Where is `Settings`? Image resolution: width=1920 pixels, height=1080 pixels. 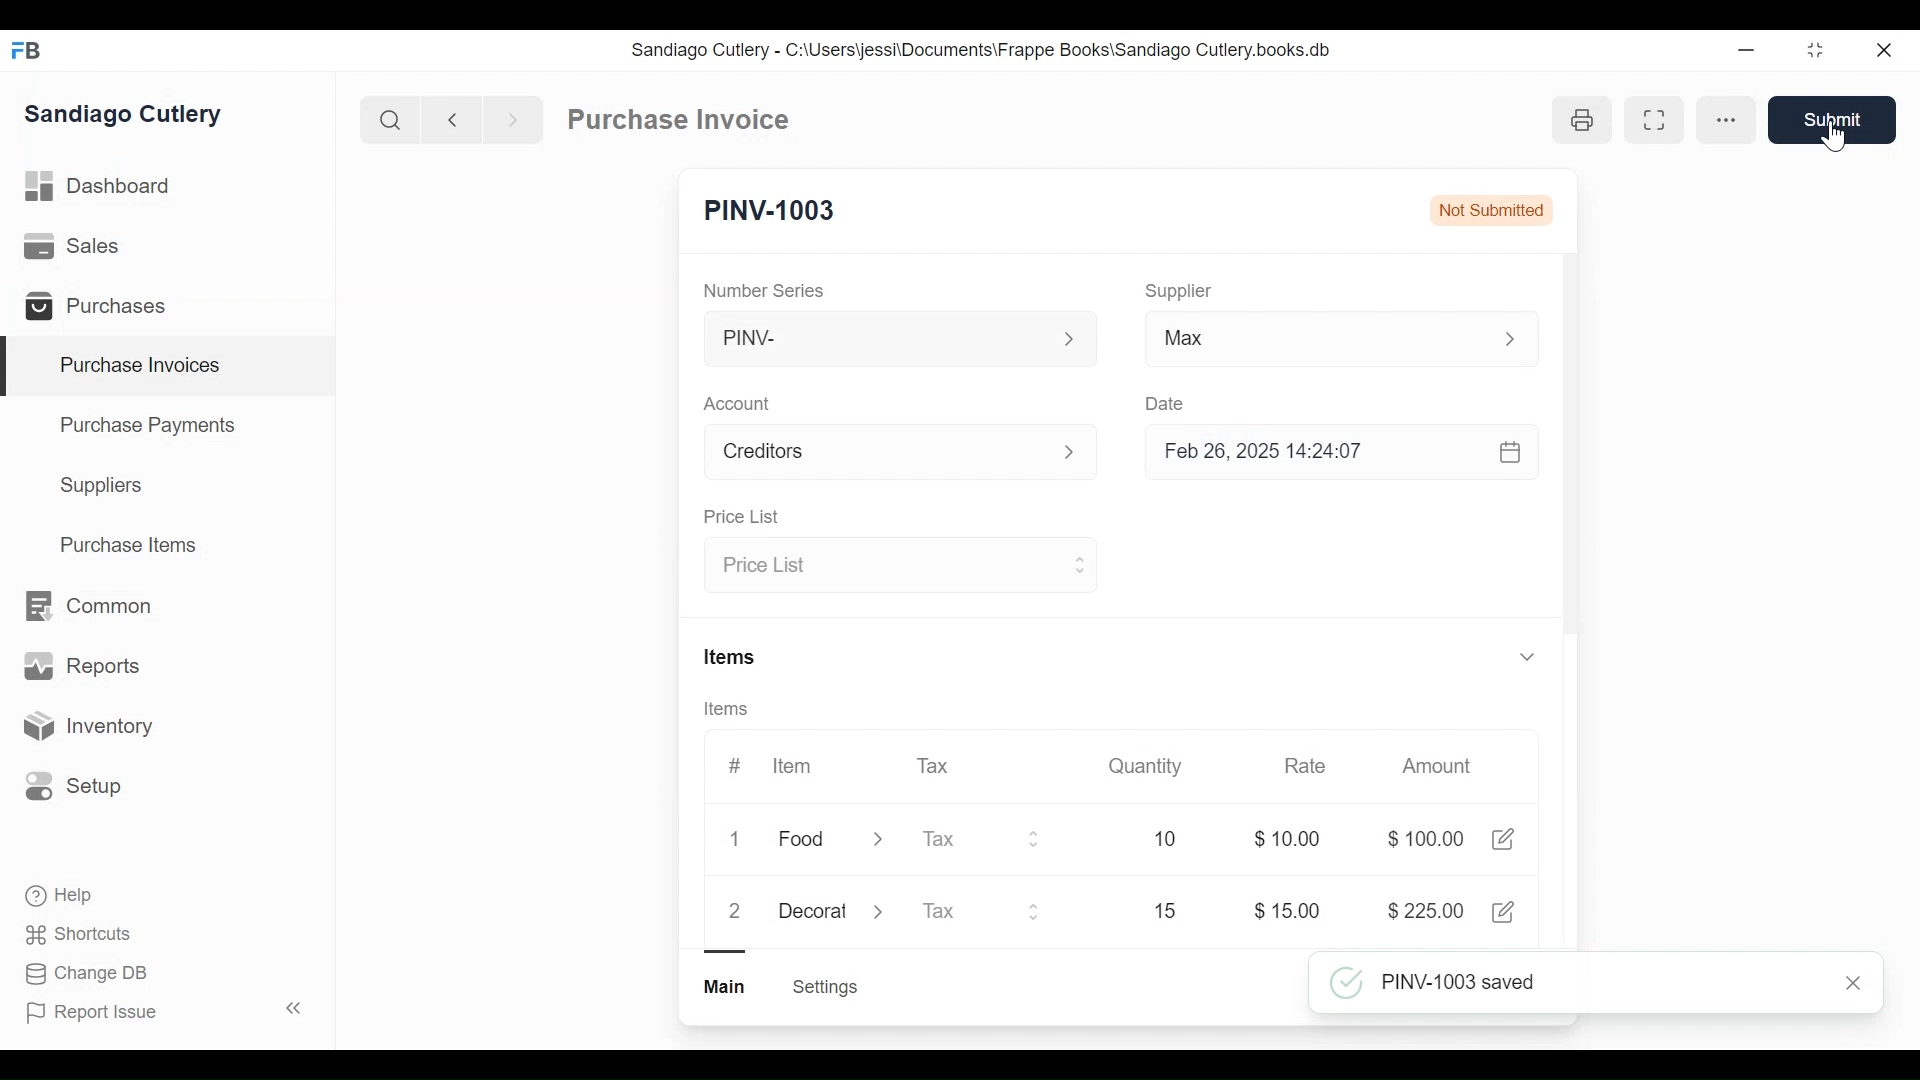
Settings is located at coordinates (824, 987).